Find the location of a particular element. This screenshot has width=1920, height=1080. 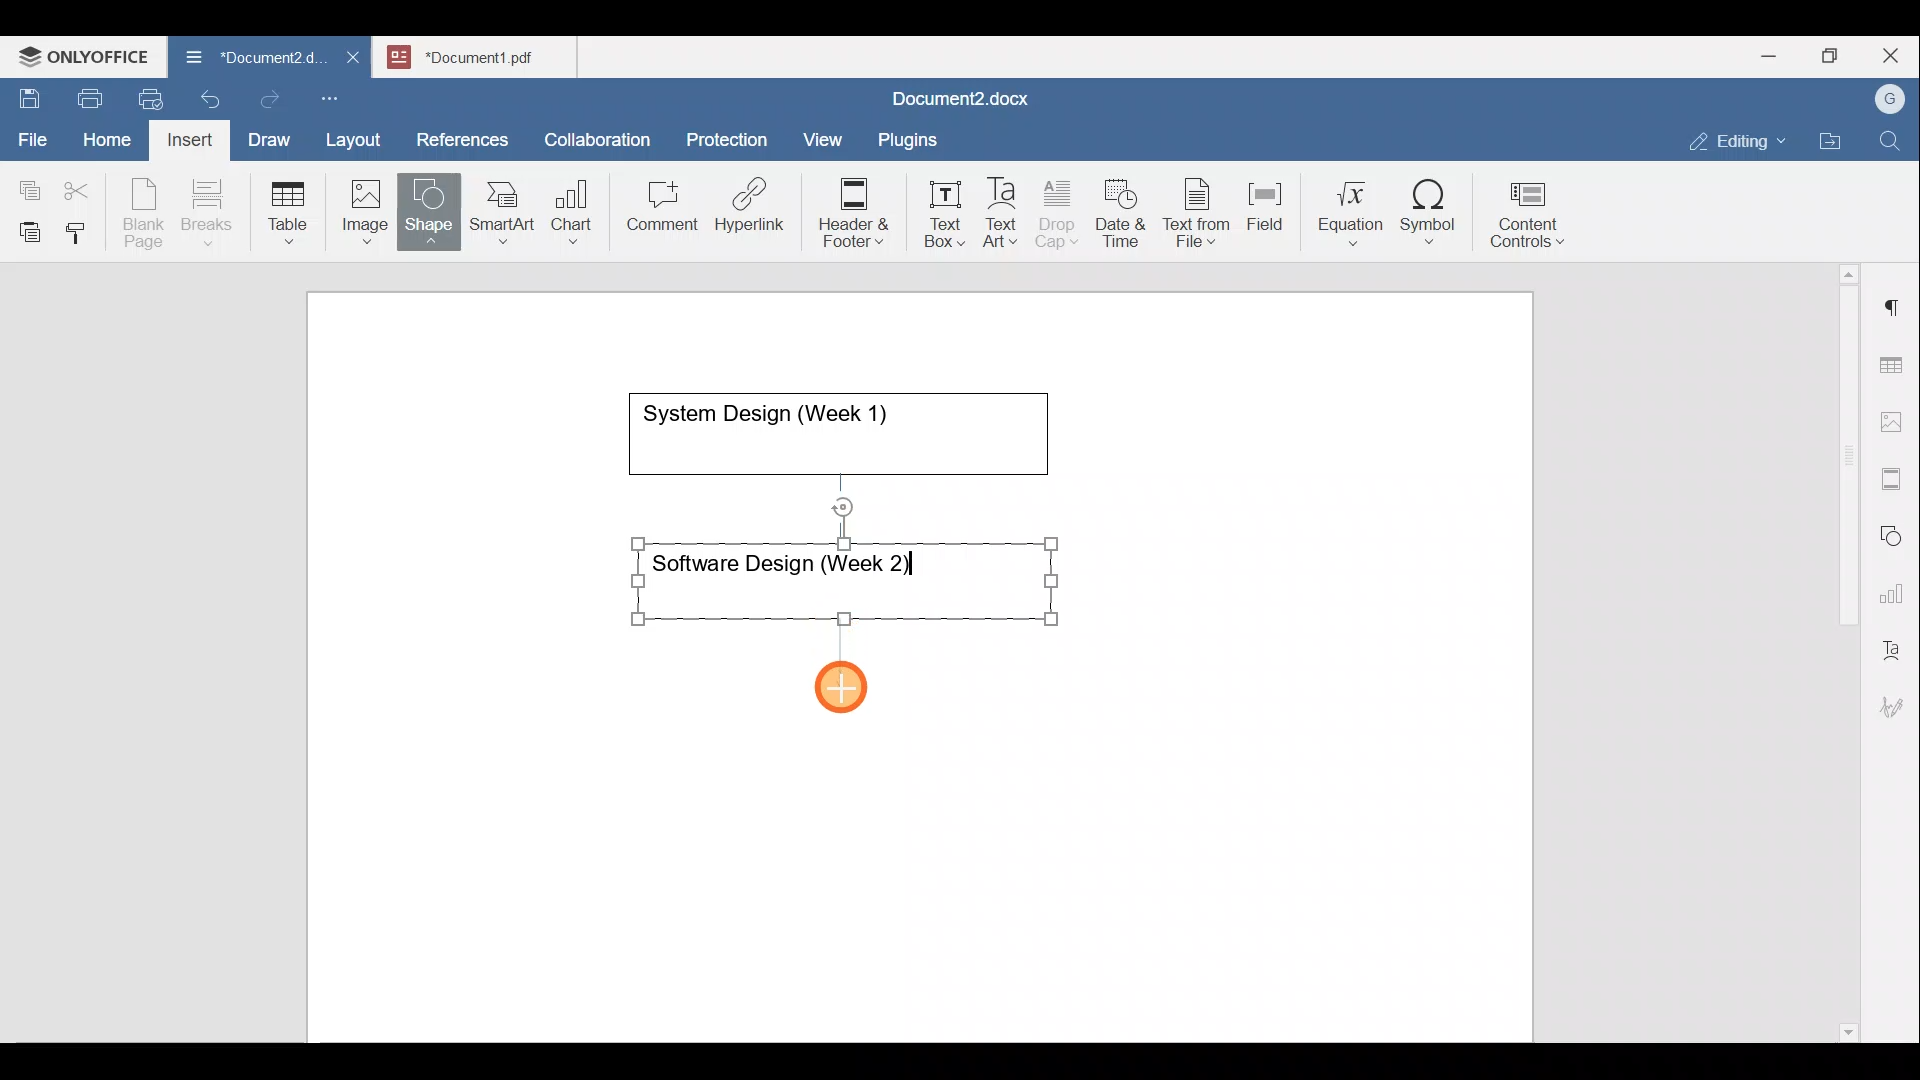

Field is located at coordinates (1265, 203).